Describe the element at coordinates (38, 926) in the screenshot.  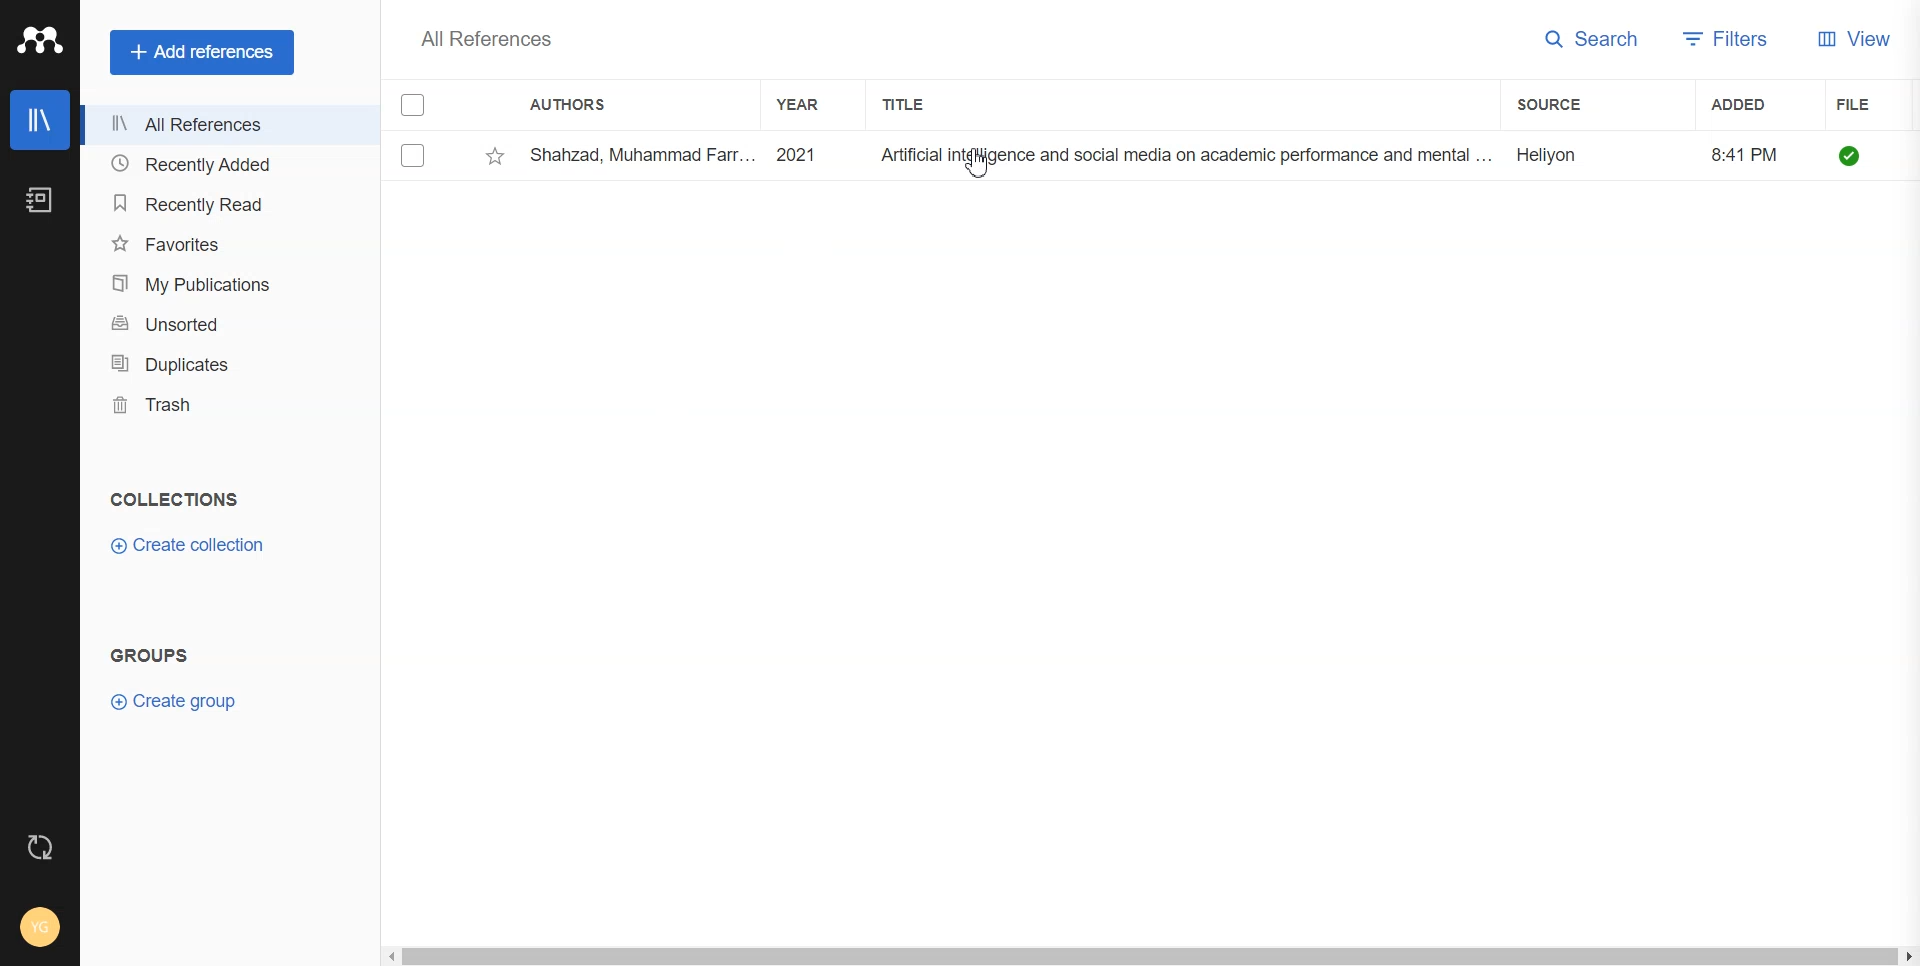
I see `Account` at that location.